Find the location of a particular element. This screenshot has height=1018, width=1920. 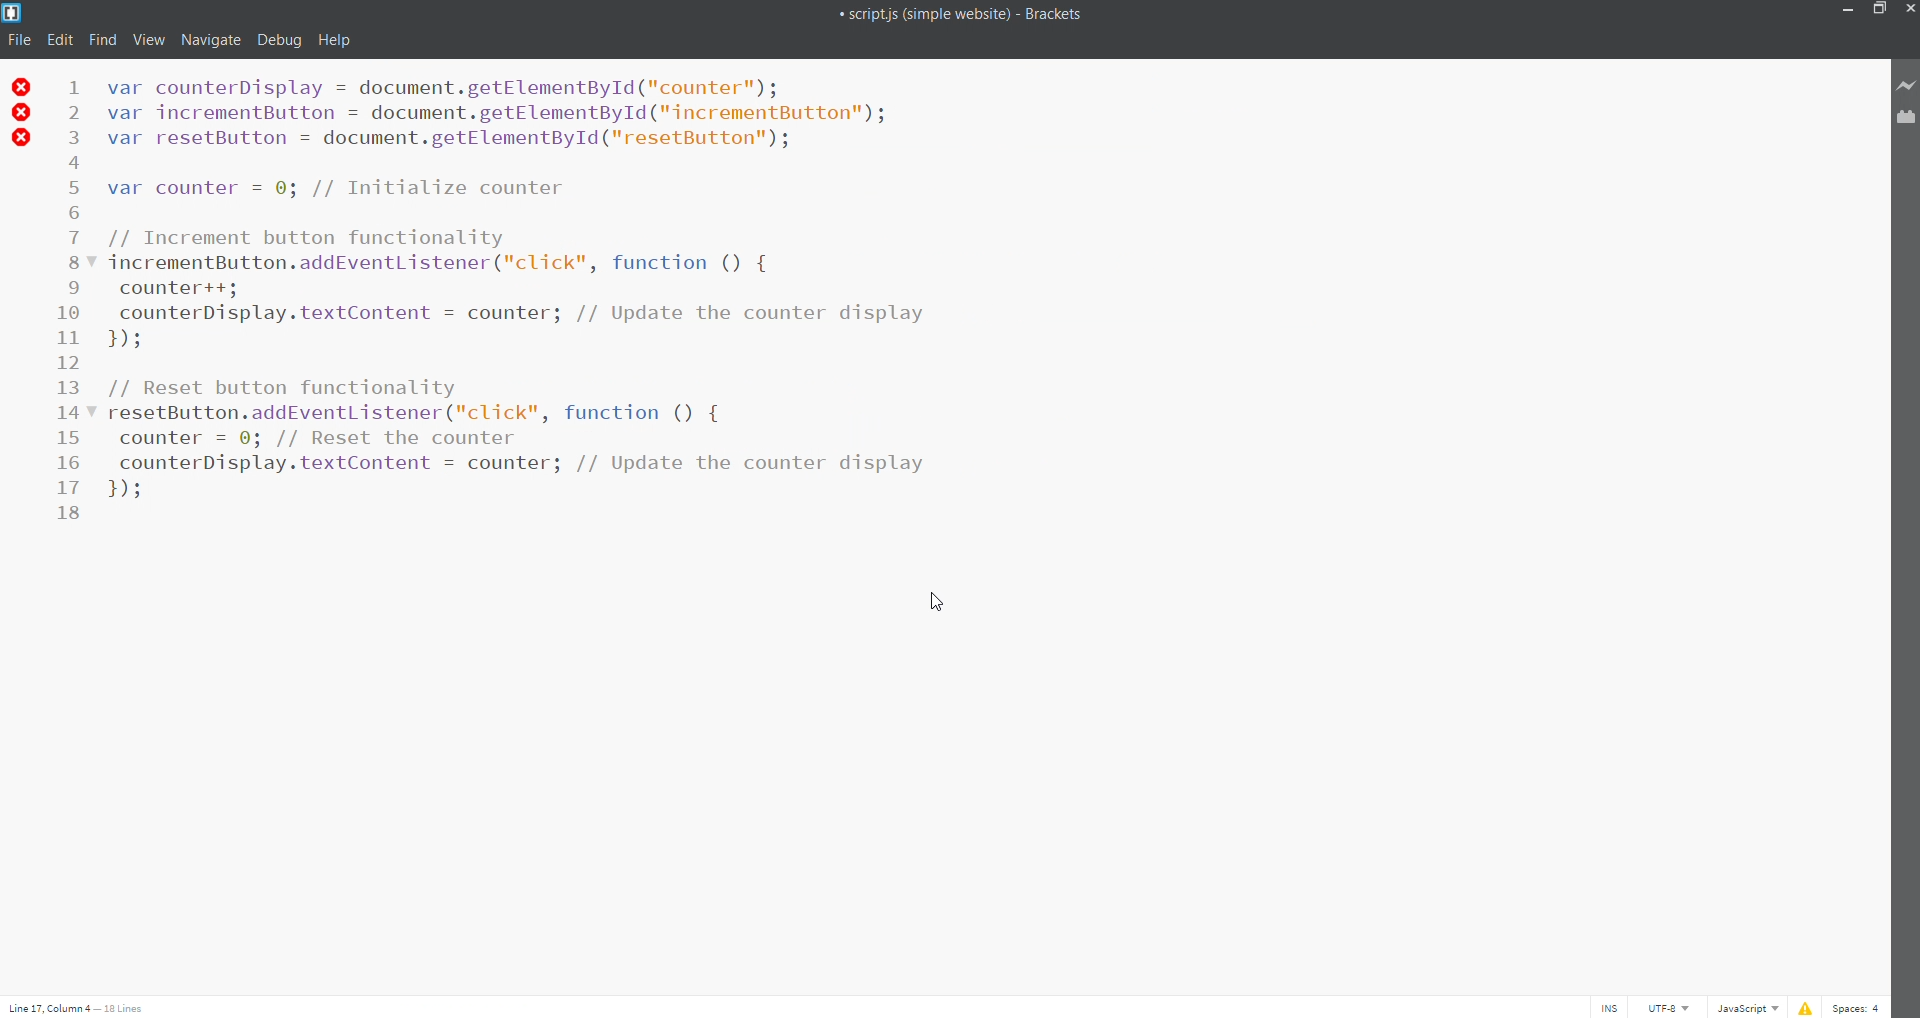

extension manager is located at coordinates (1902, 124).